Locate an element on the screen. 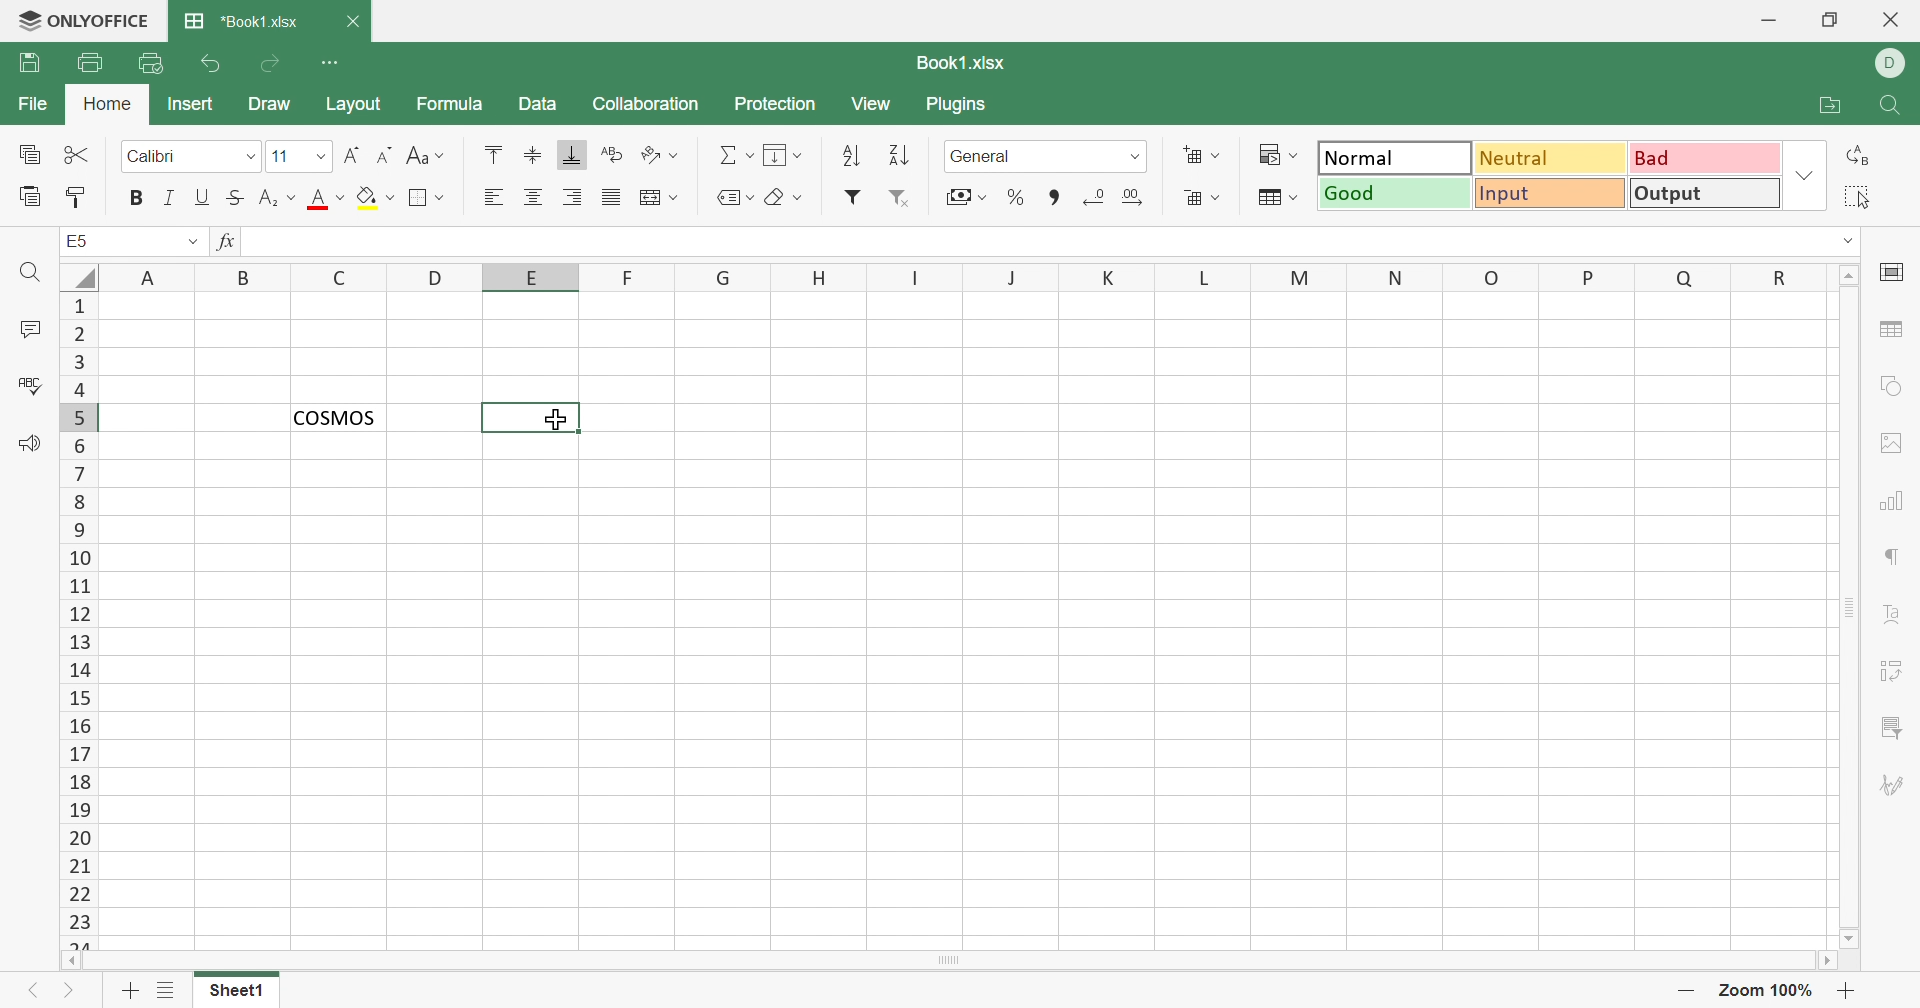 The image size is (1920, 1008). Feedback & Support is located at coordinates (32, 446).